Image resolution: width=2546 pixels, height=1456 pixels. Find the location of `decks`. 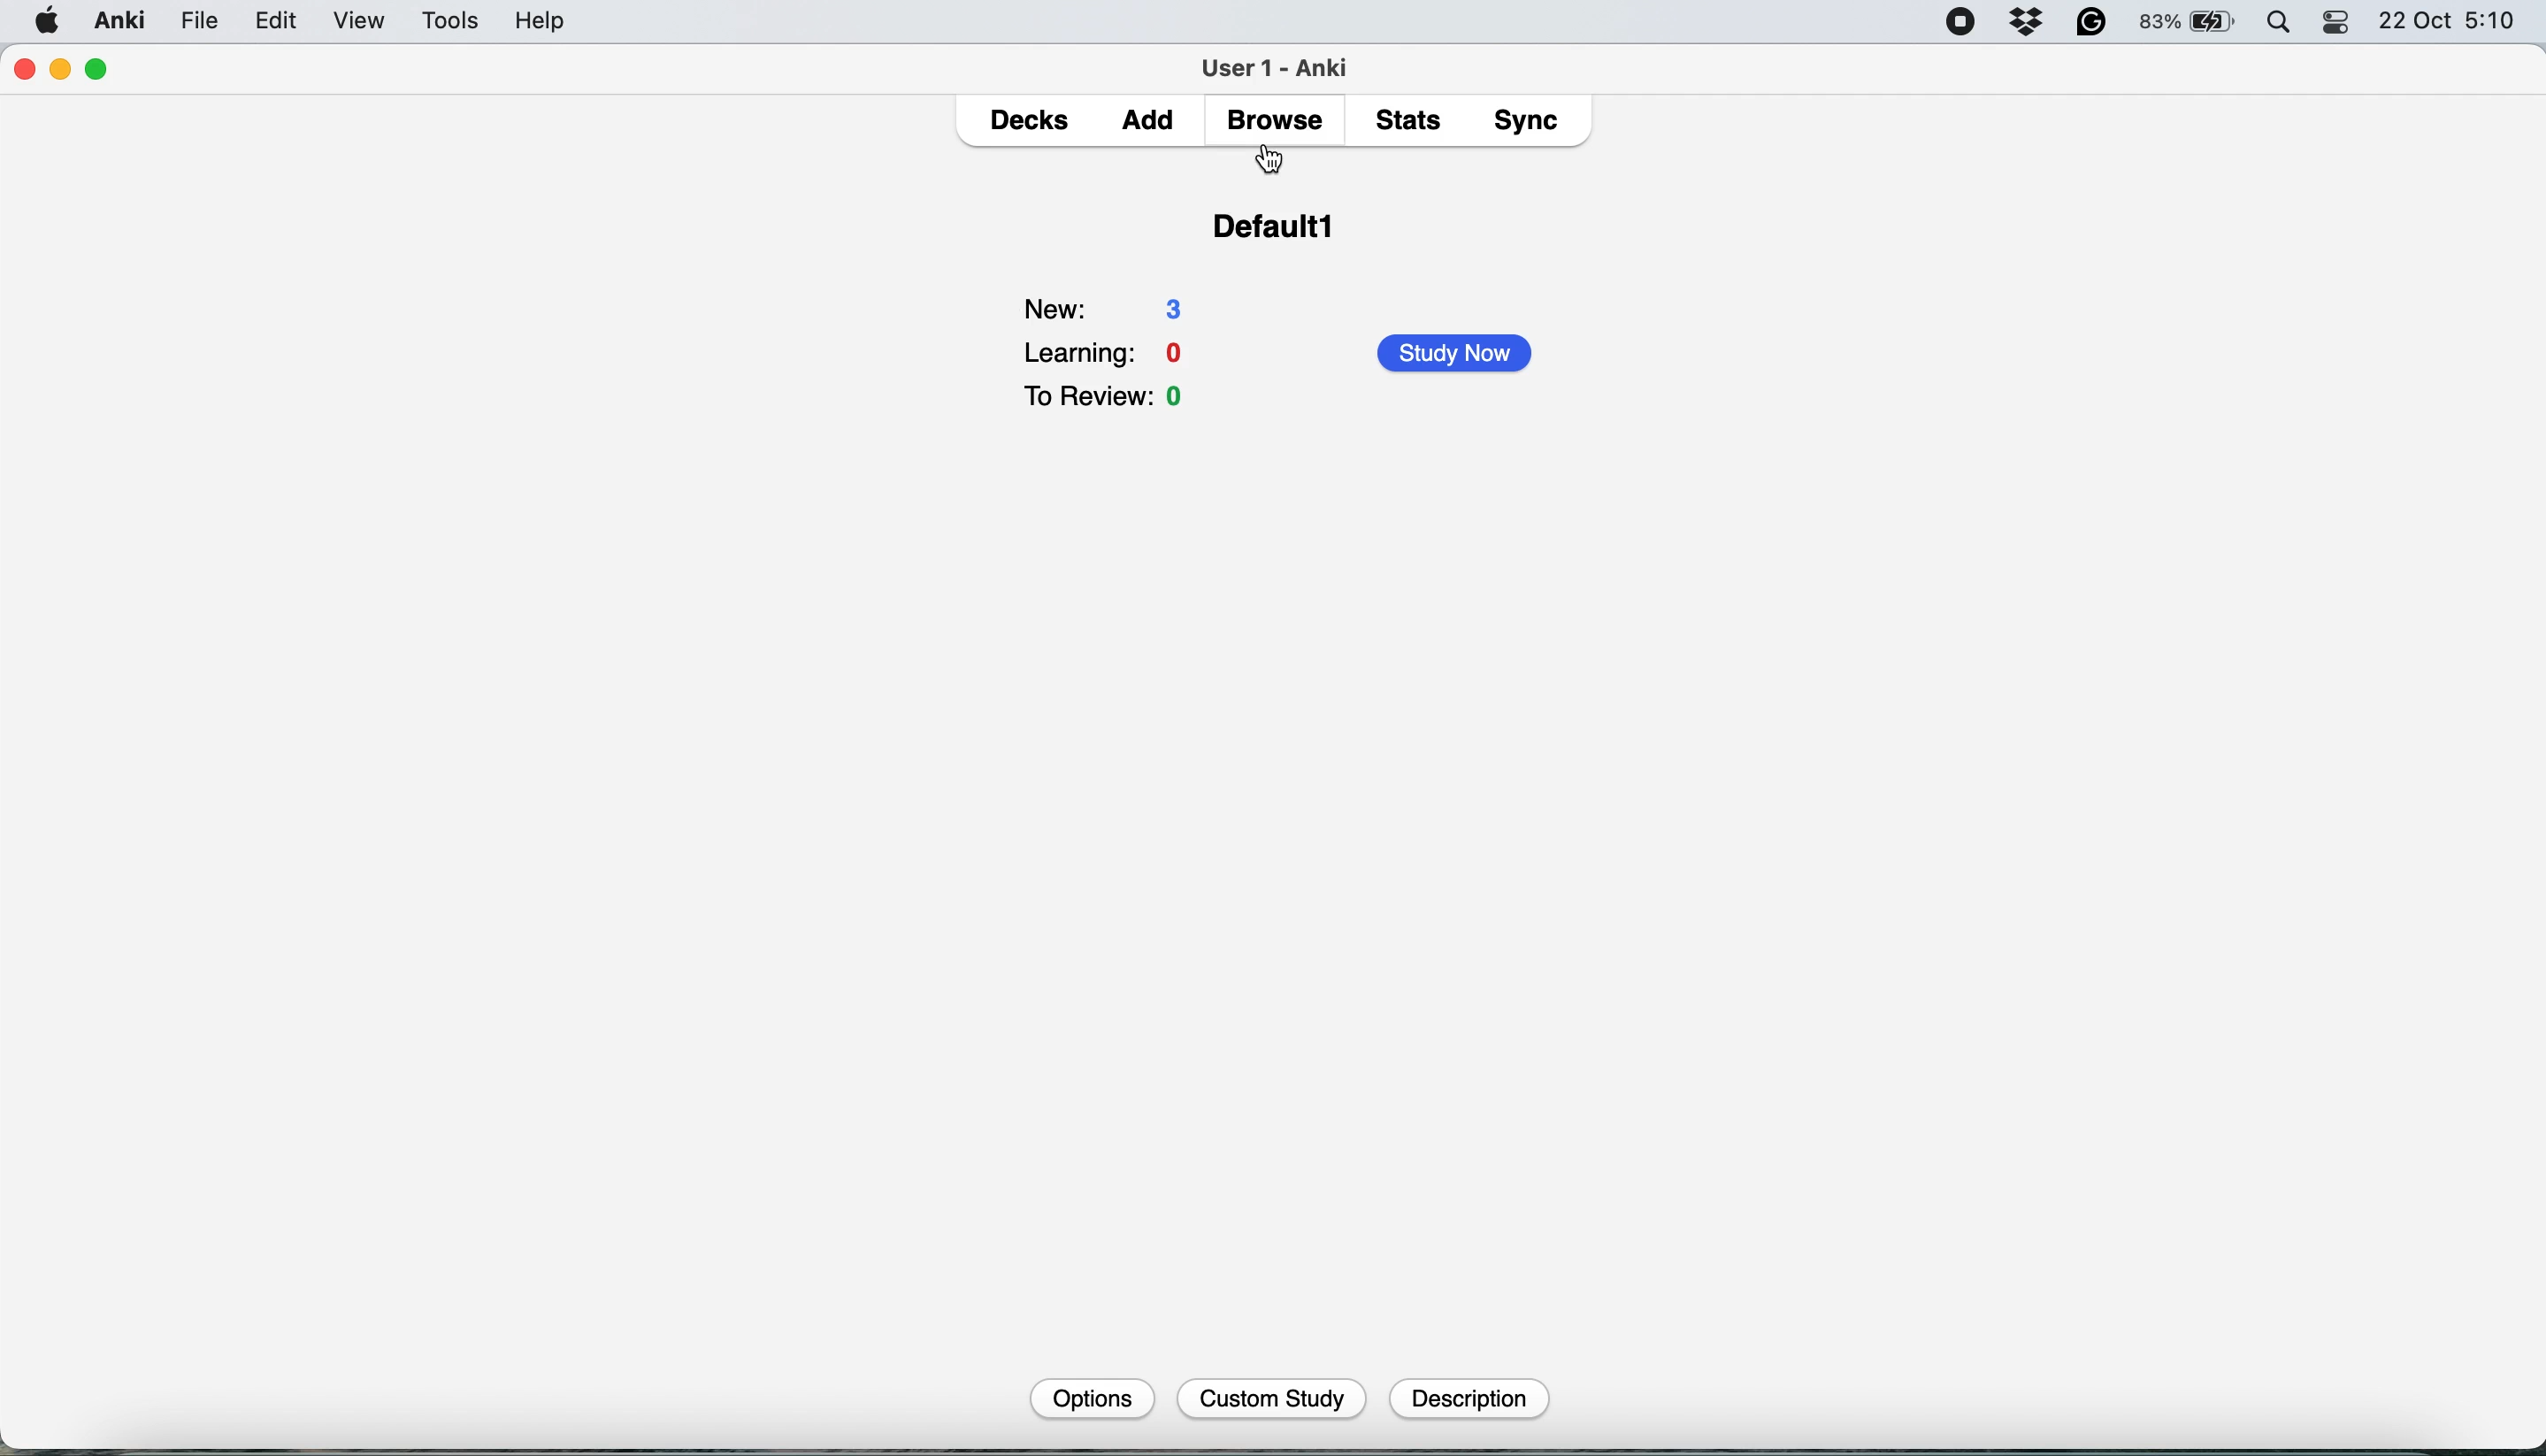

decks is located at coordinates (1033, 122).